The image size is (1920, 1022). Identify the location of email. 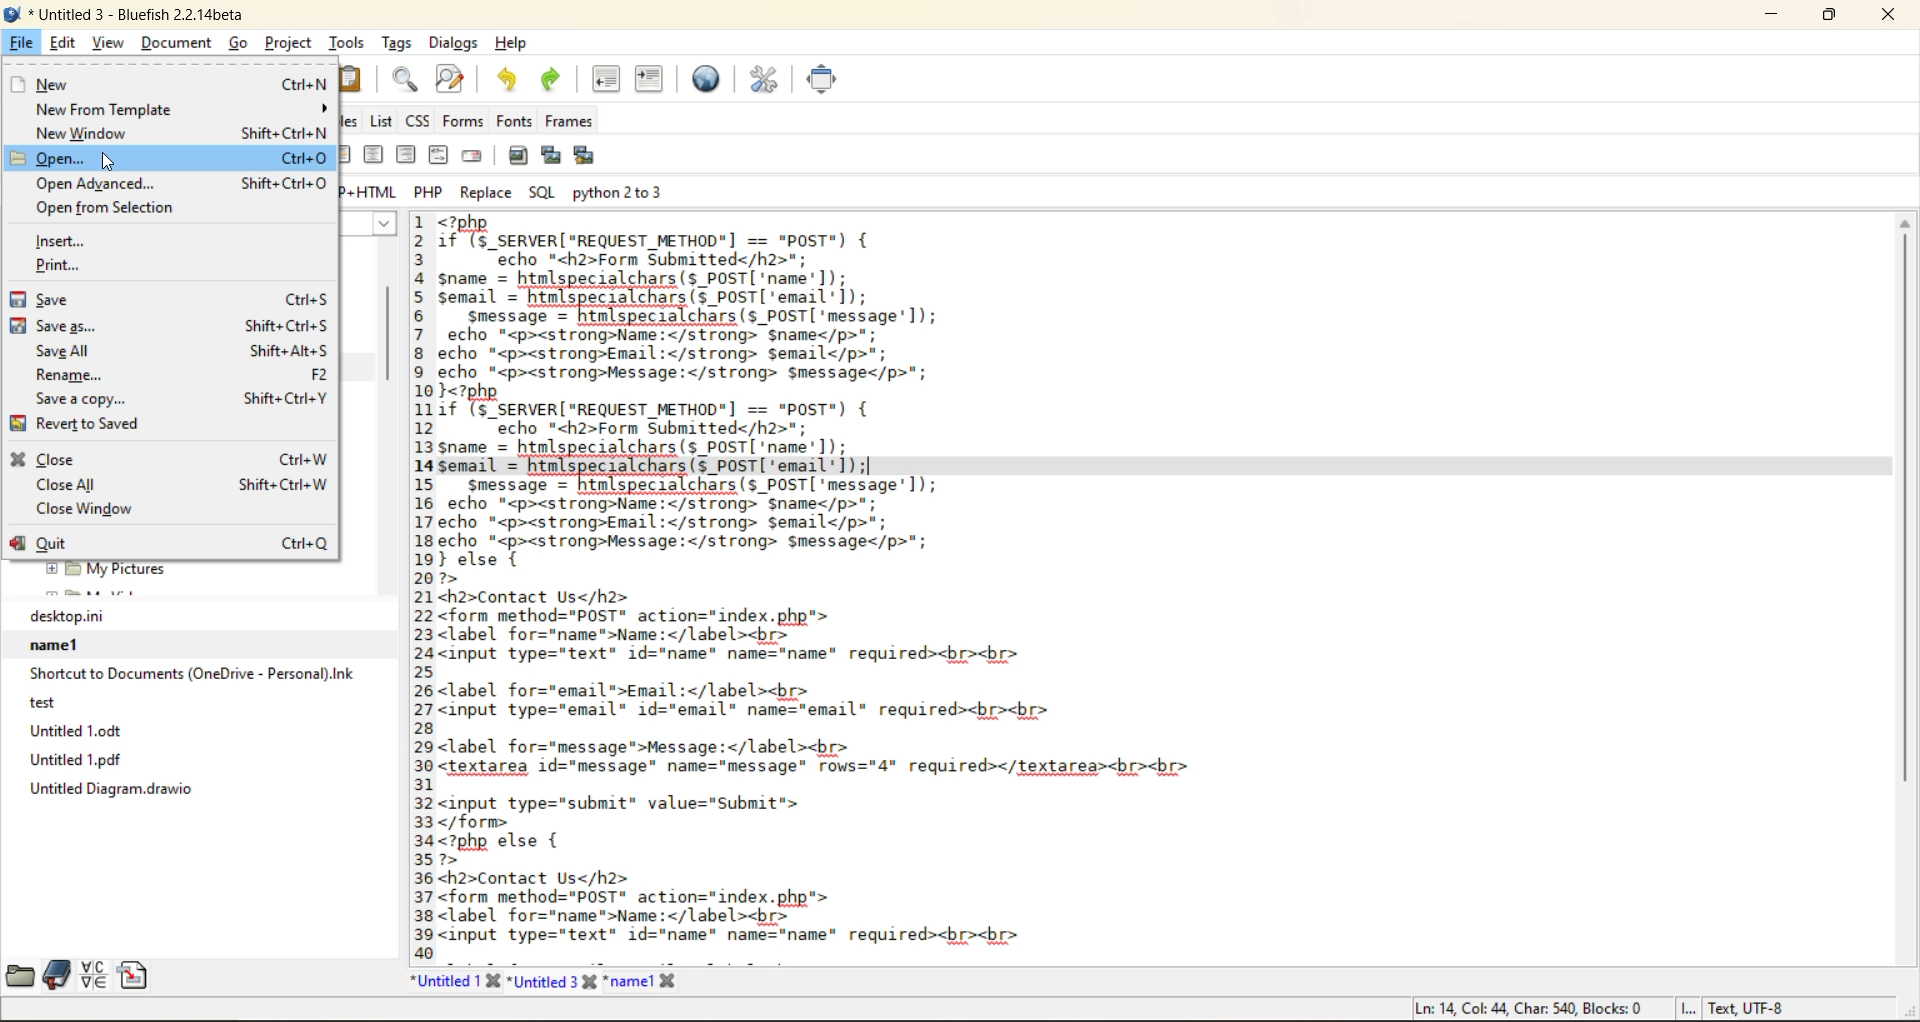
(475, 155).